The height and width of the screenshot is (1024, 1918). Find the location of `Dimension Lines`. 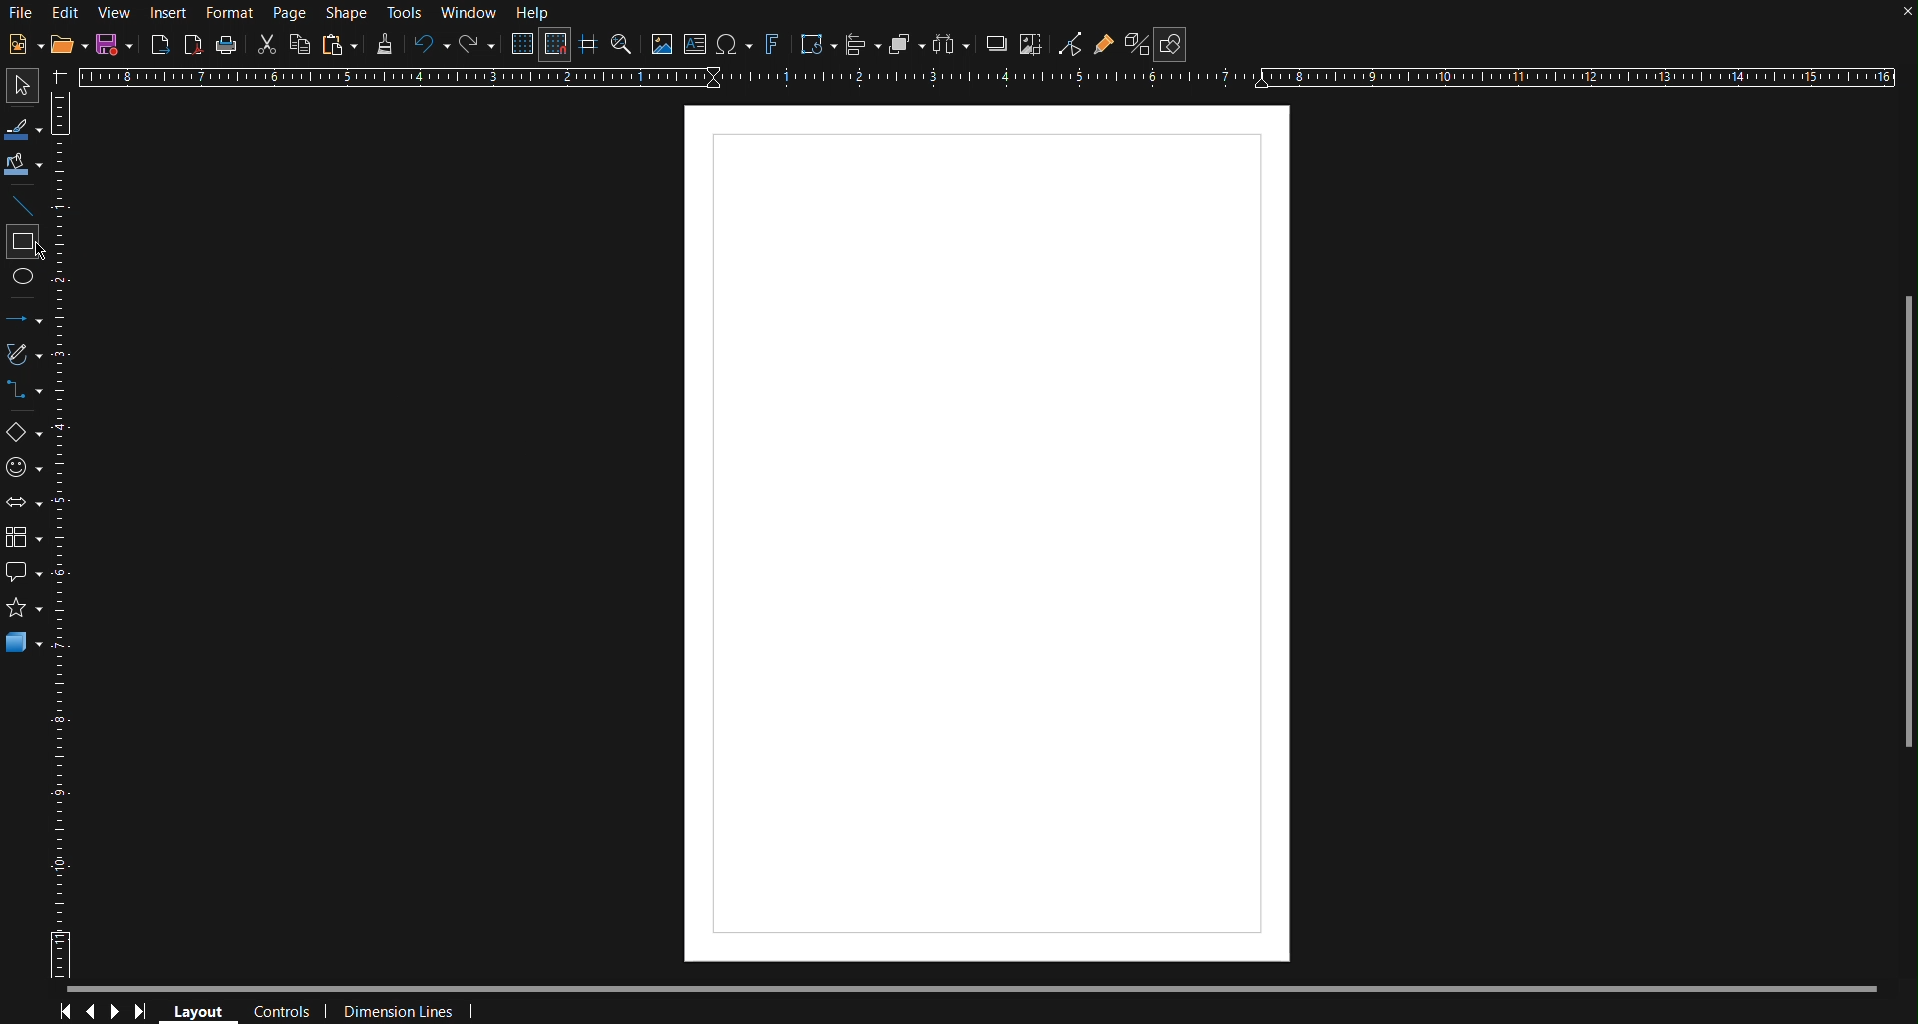

Dimension Lines is located at coordinates (415, 1011).